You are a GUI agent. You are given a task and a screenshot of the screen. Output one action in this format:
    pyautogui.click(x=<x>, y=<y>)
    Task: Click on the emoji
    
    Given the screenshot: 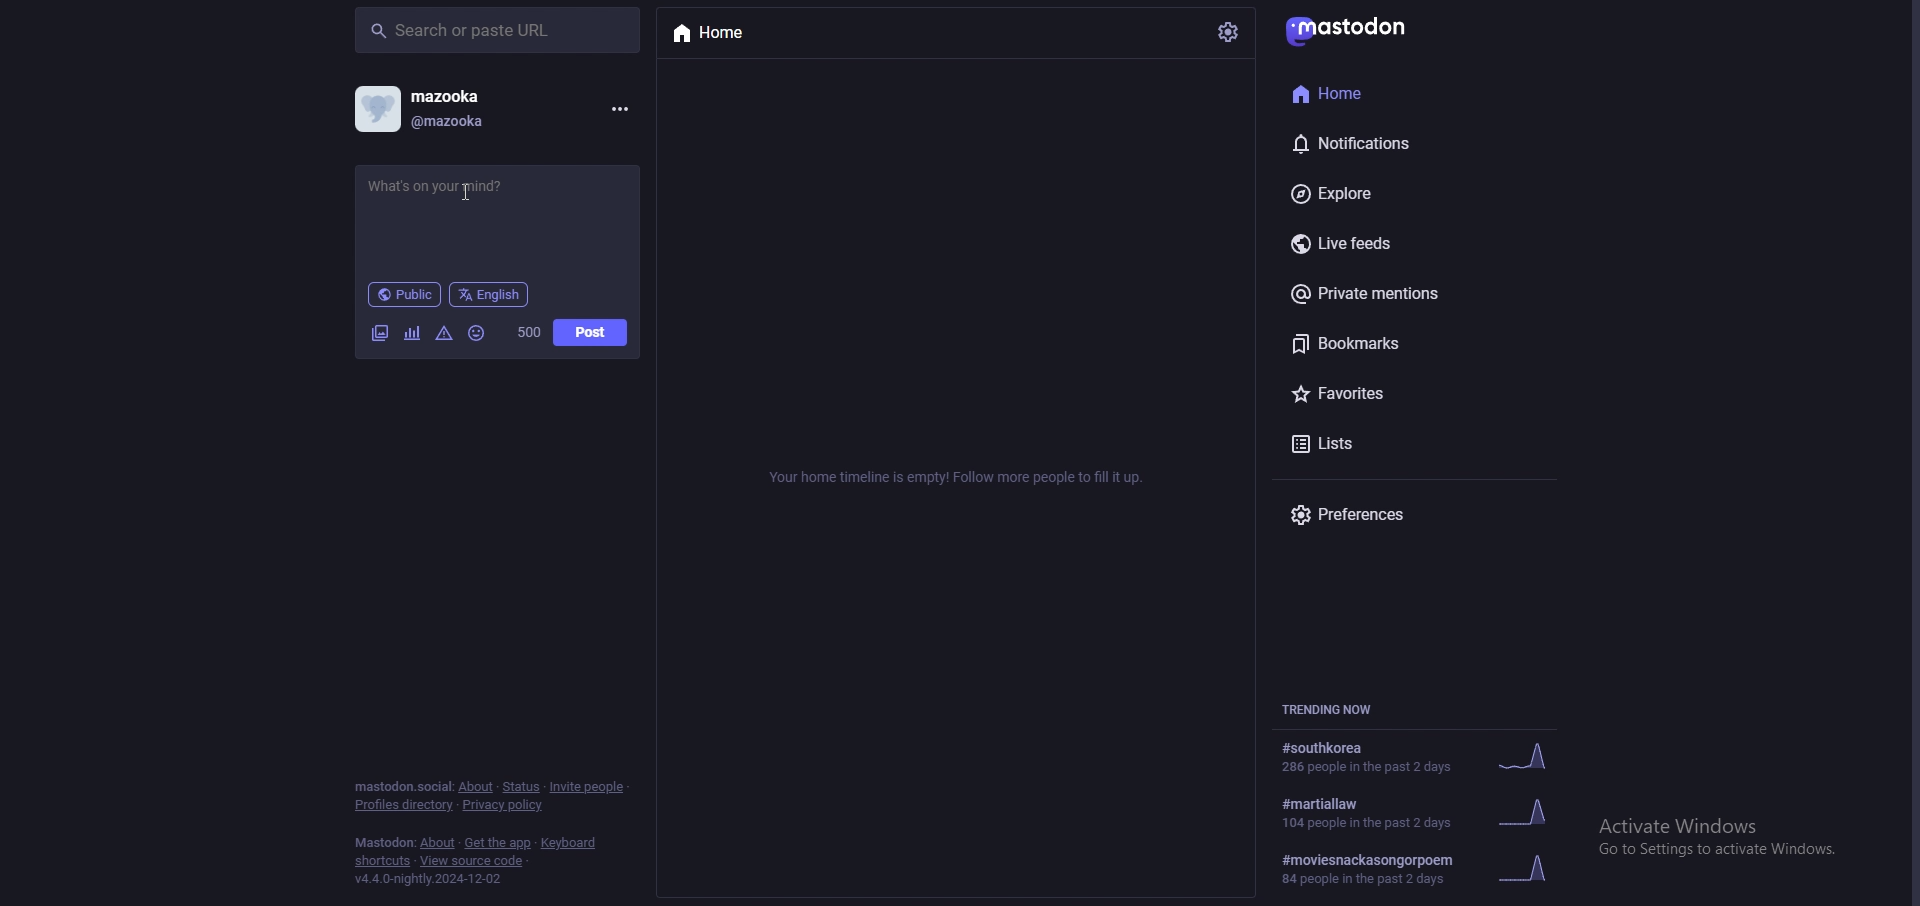 What is the action you would take?
    pyautogui.click(x=478, y=334)
    